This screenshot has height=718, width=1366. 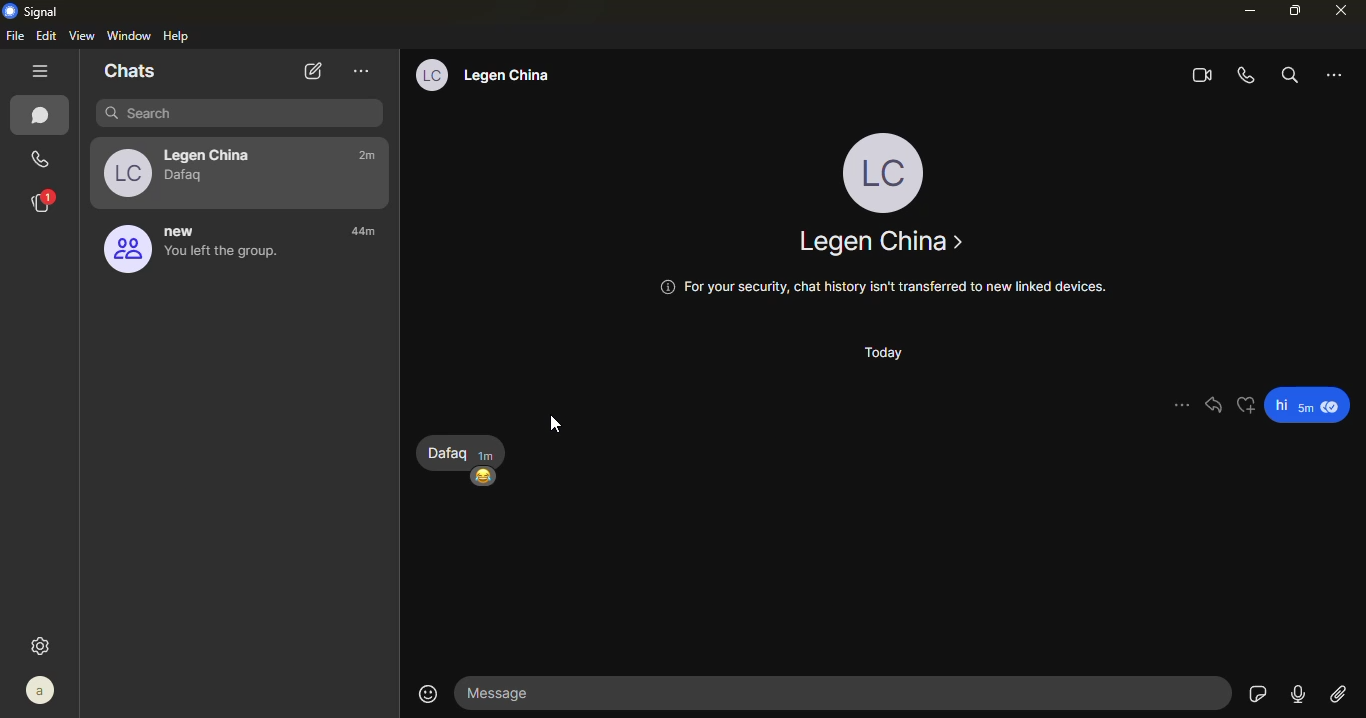 I want to click on profile LC, so click(x=888, y=170).